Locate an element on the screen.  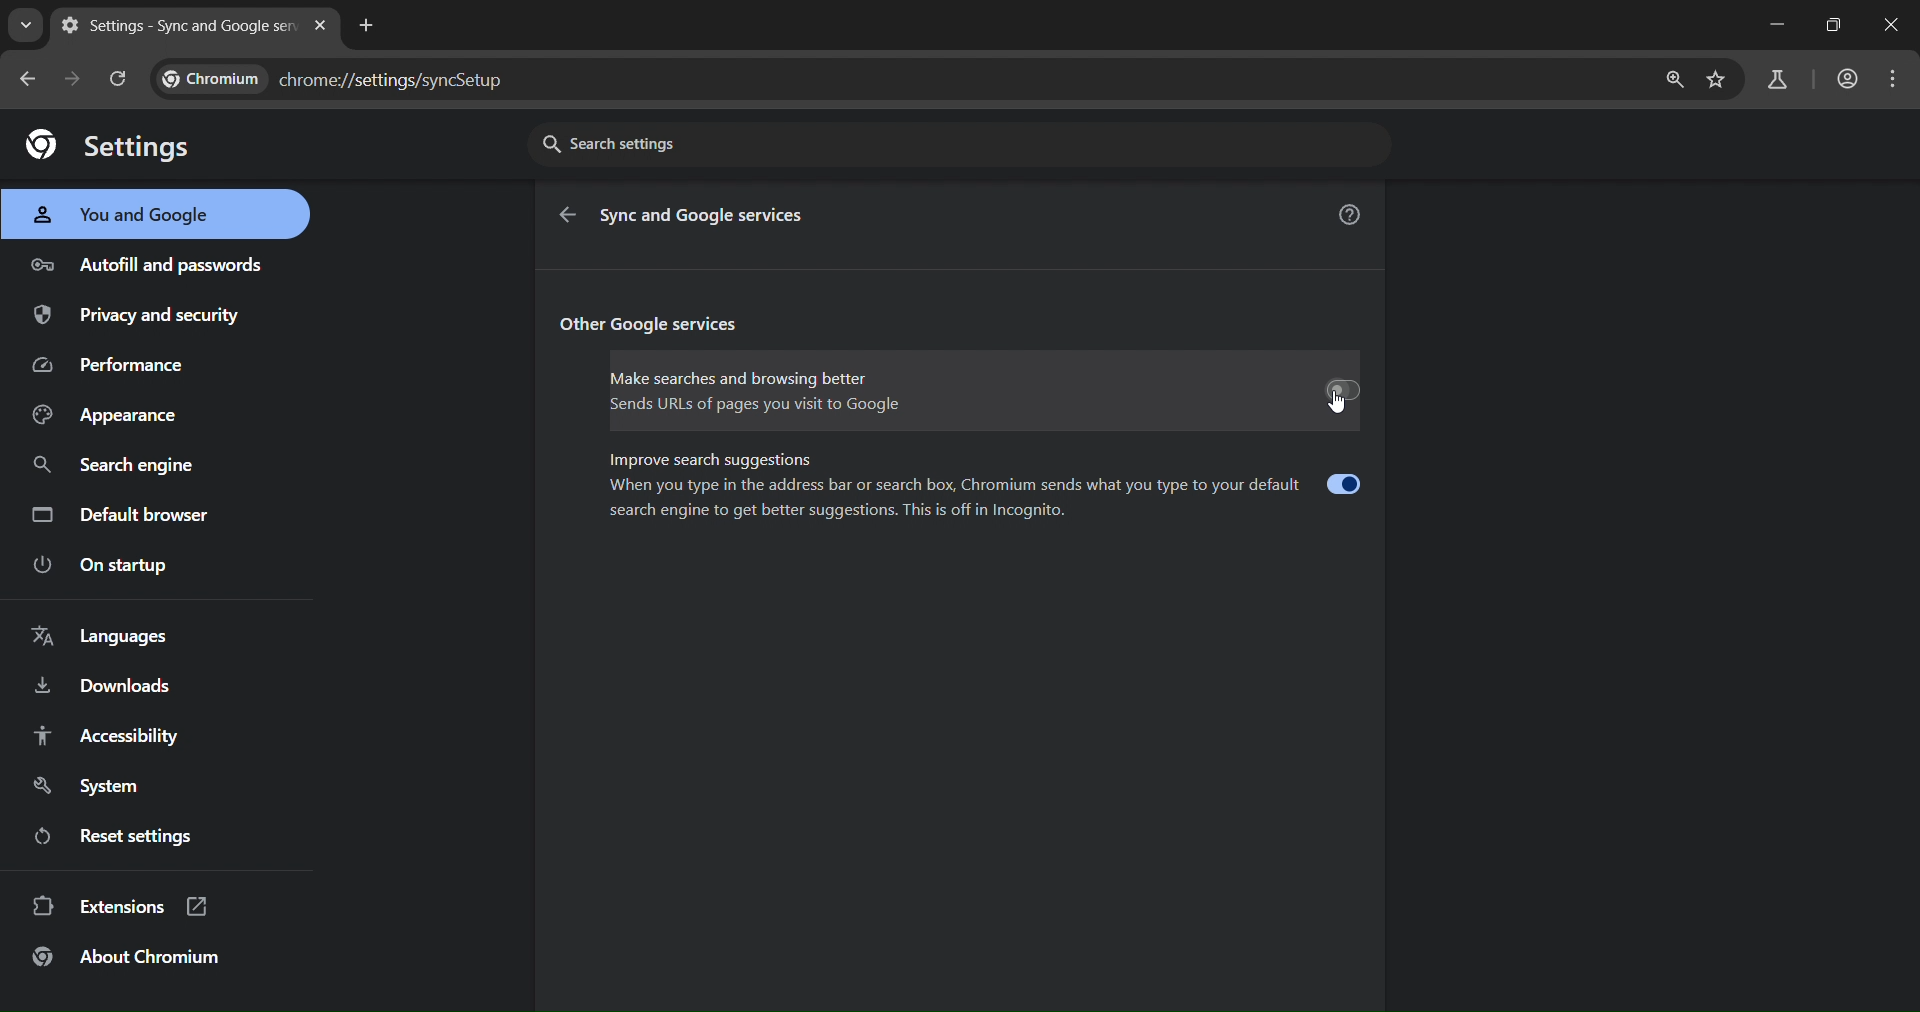
about chromium is located at coordinates (130, 957).